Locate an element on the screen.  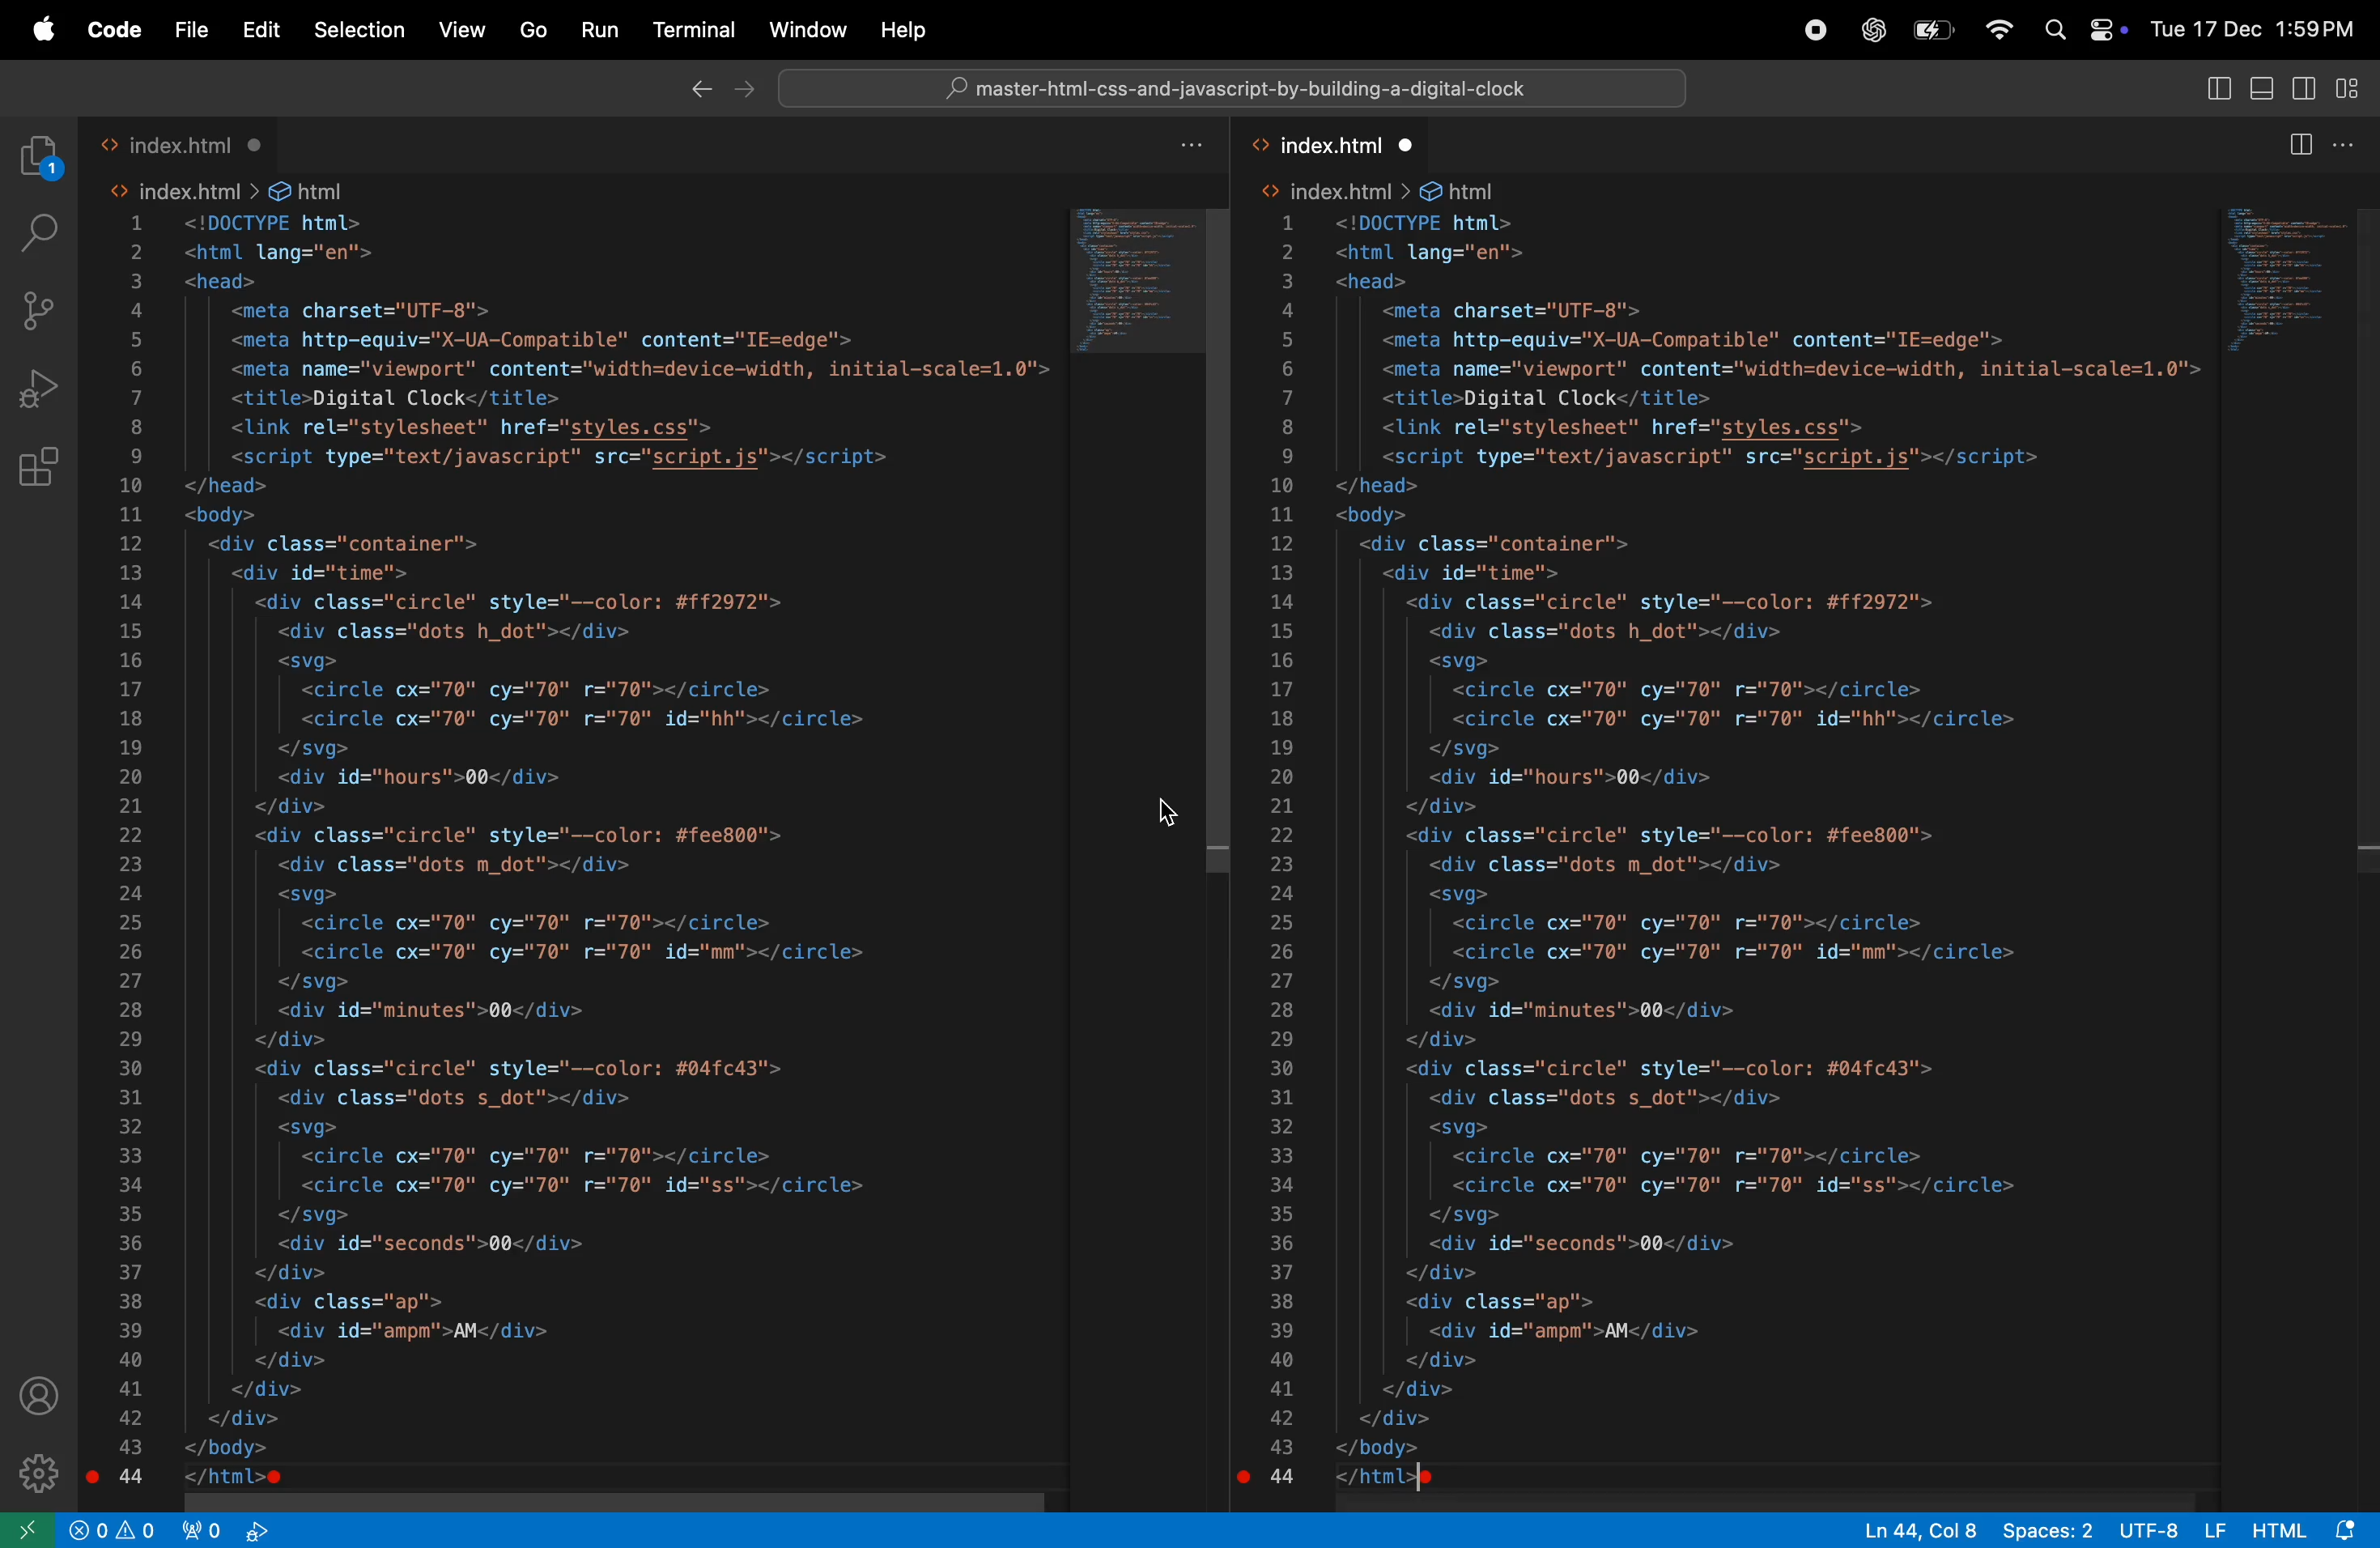
record is located at coordinates (1814, 30).